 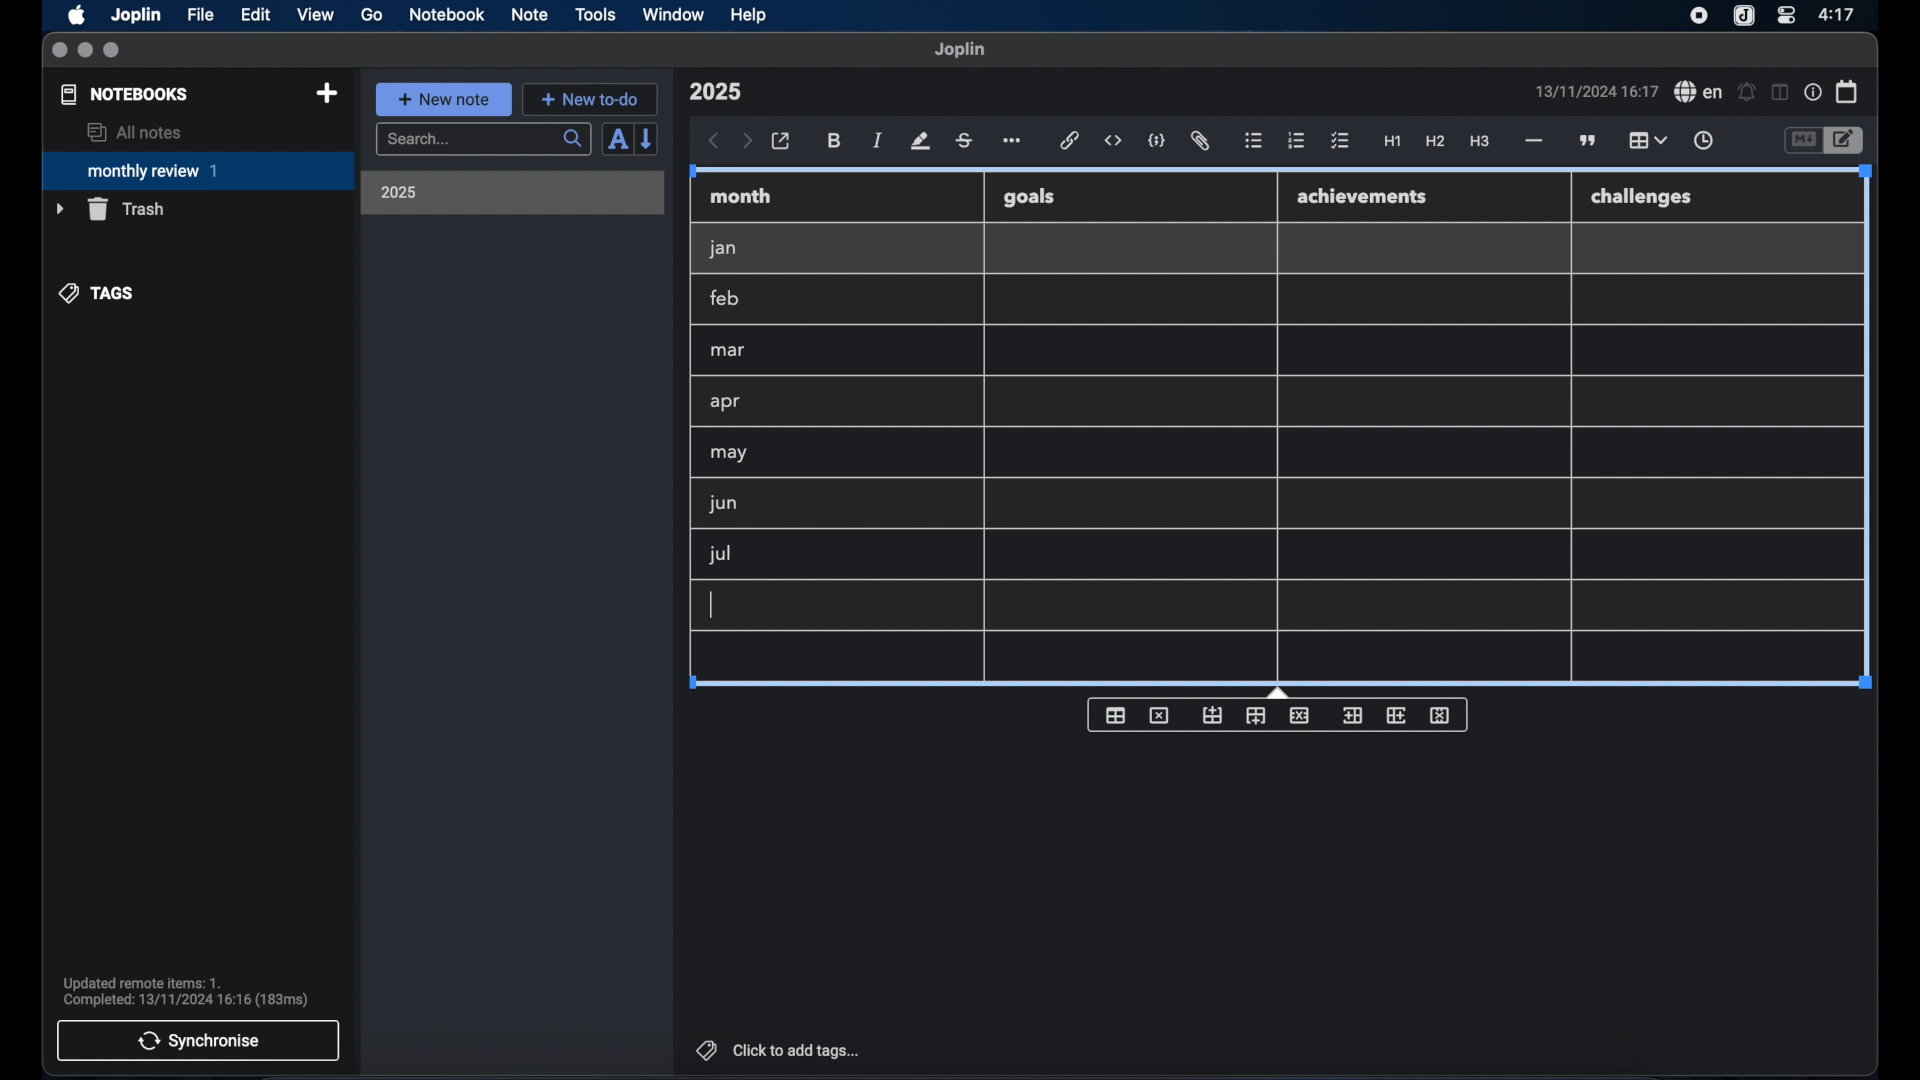 I want to click on highlight, so click(x=920, y=141).